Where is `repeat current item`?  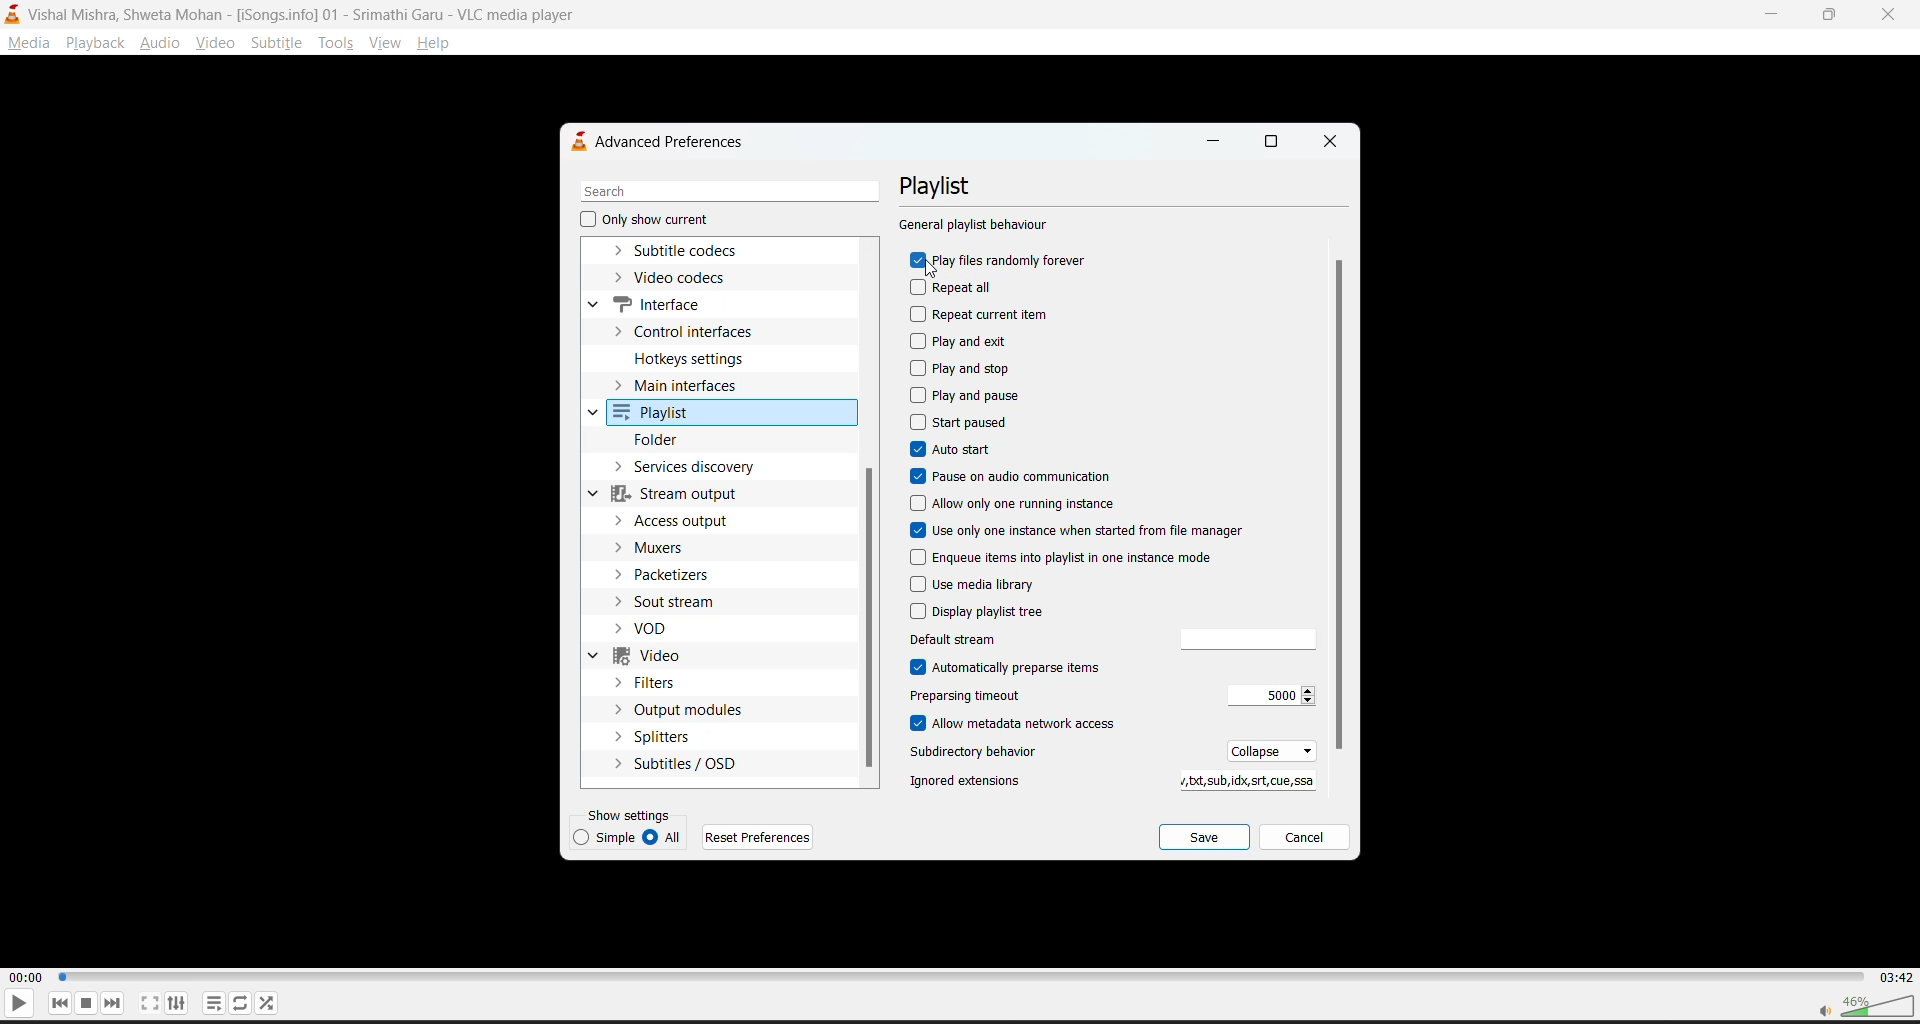 repeat current item is located at coordinates (983, 315).